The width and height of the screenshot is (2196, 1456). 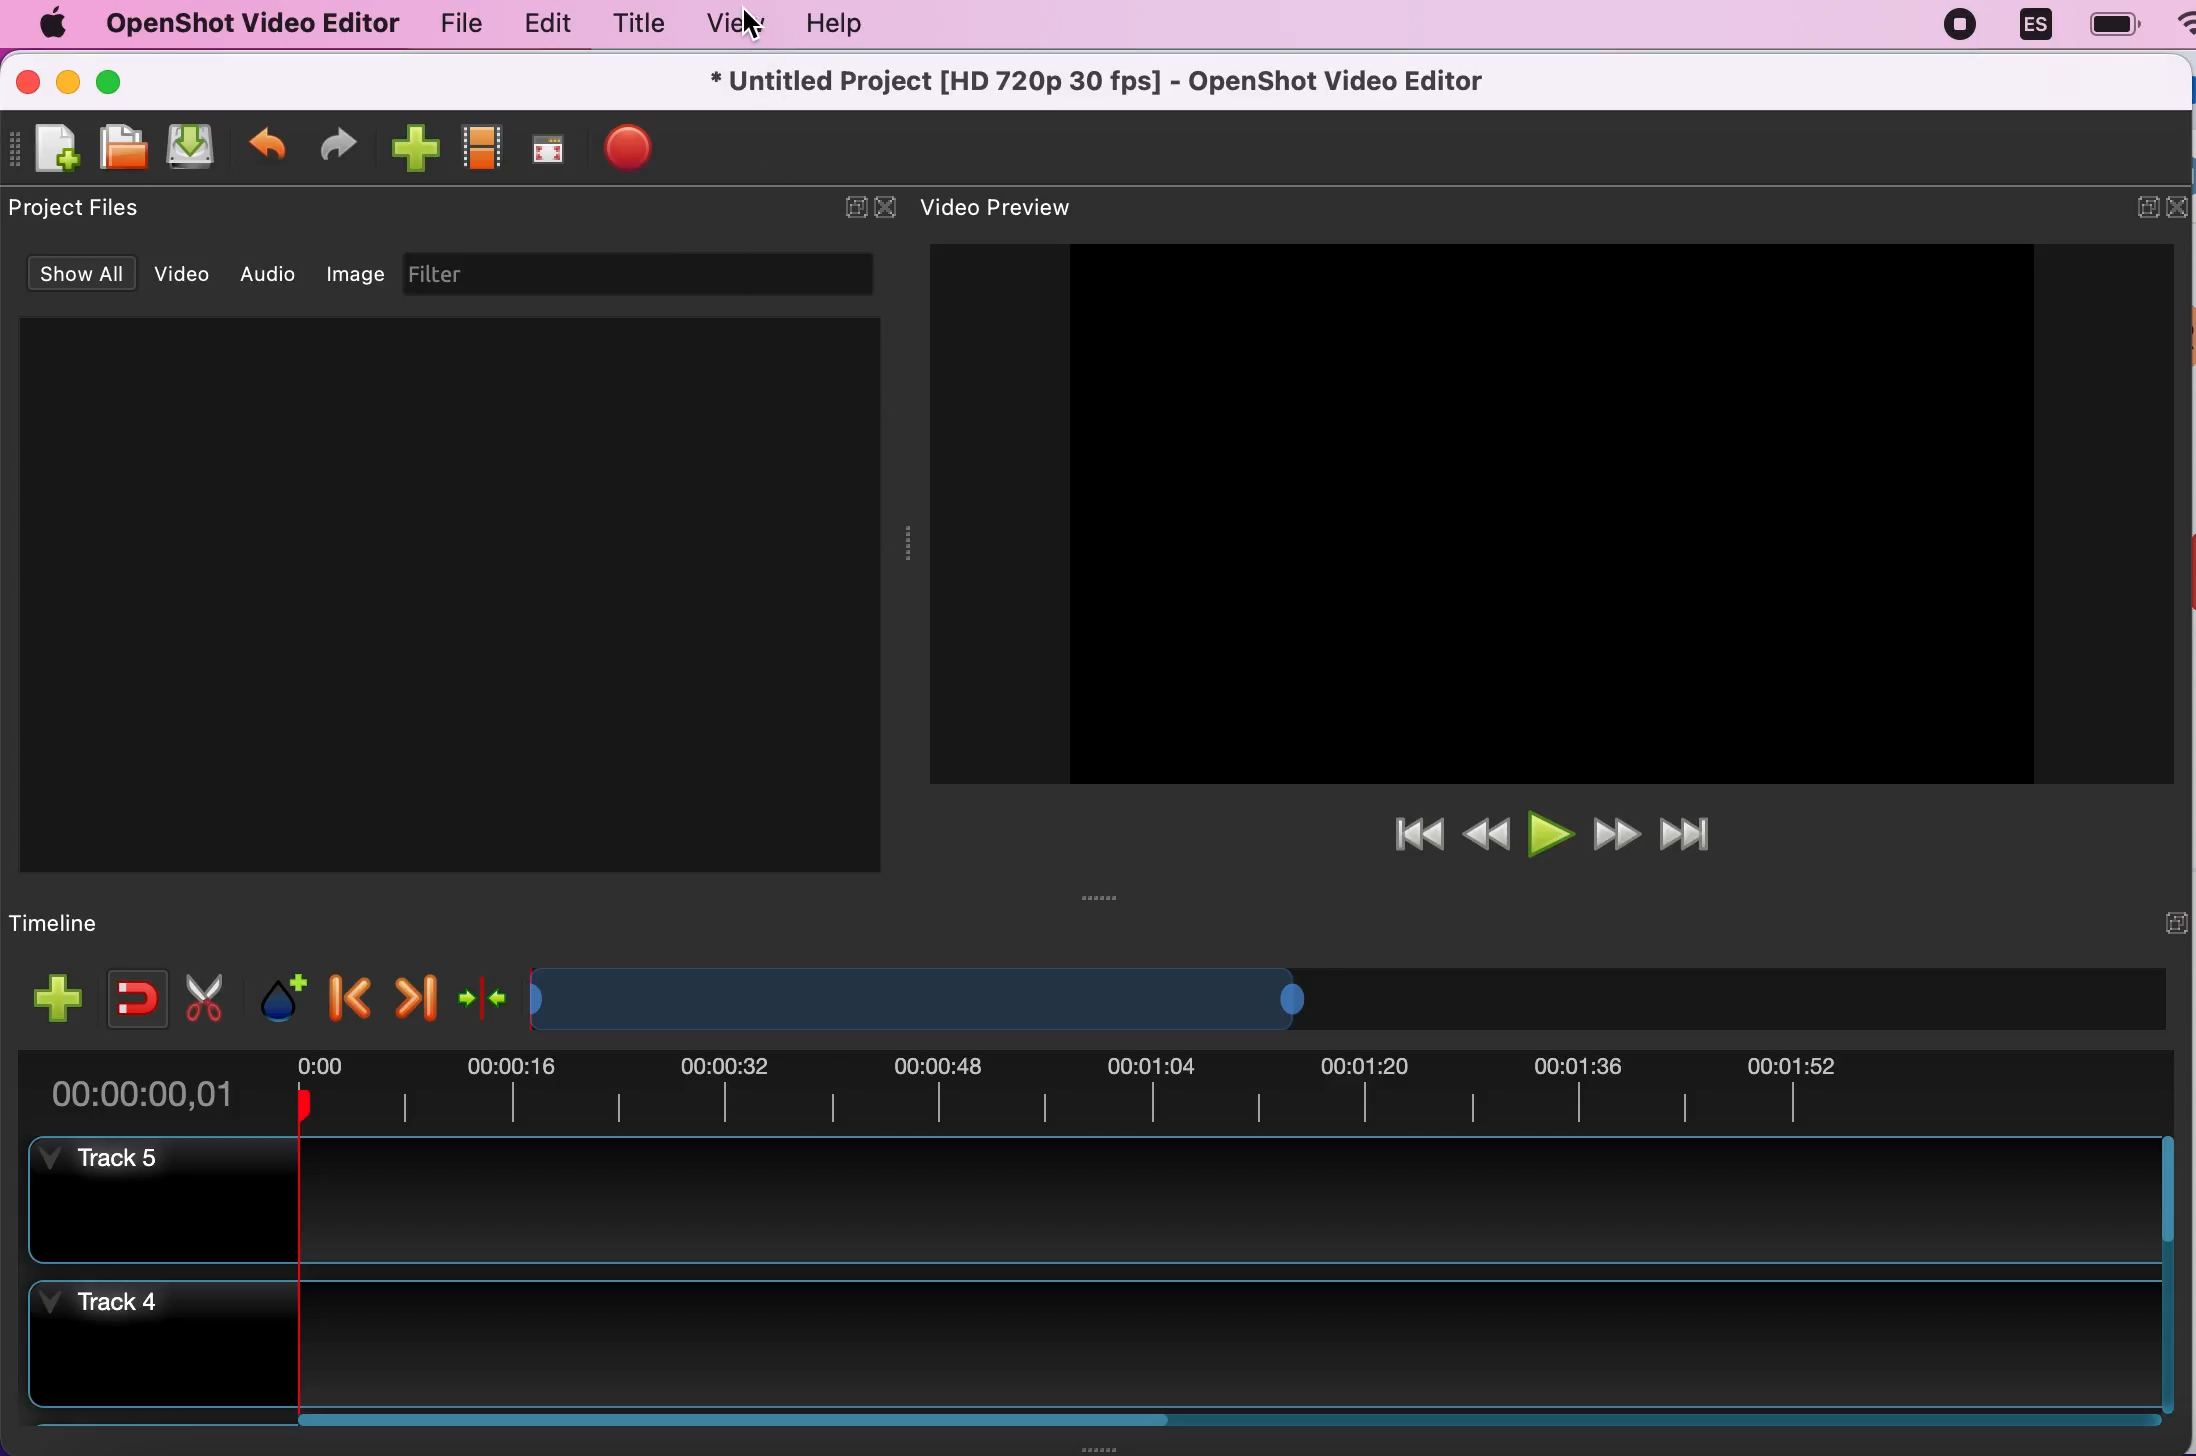 I want to click on time duration, so click(x=1093, y=1092).